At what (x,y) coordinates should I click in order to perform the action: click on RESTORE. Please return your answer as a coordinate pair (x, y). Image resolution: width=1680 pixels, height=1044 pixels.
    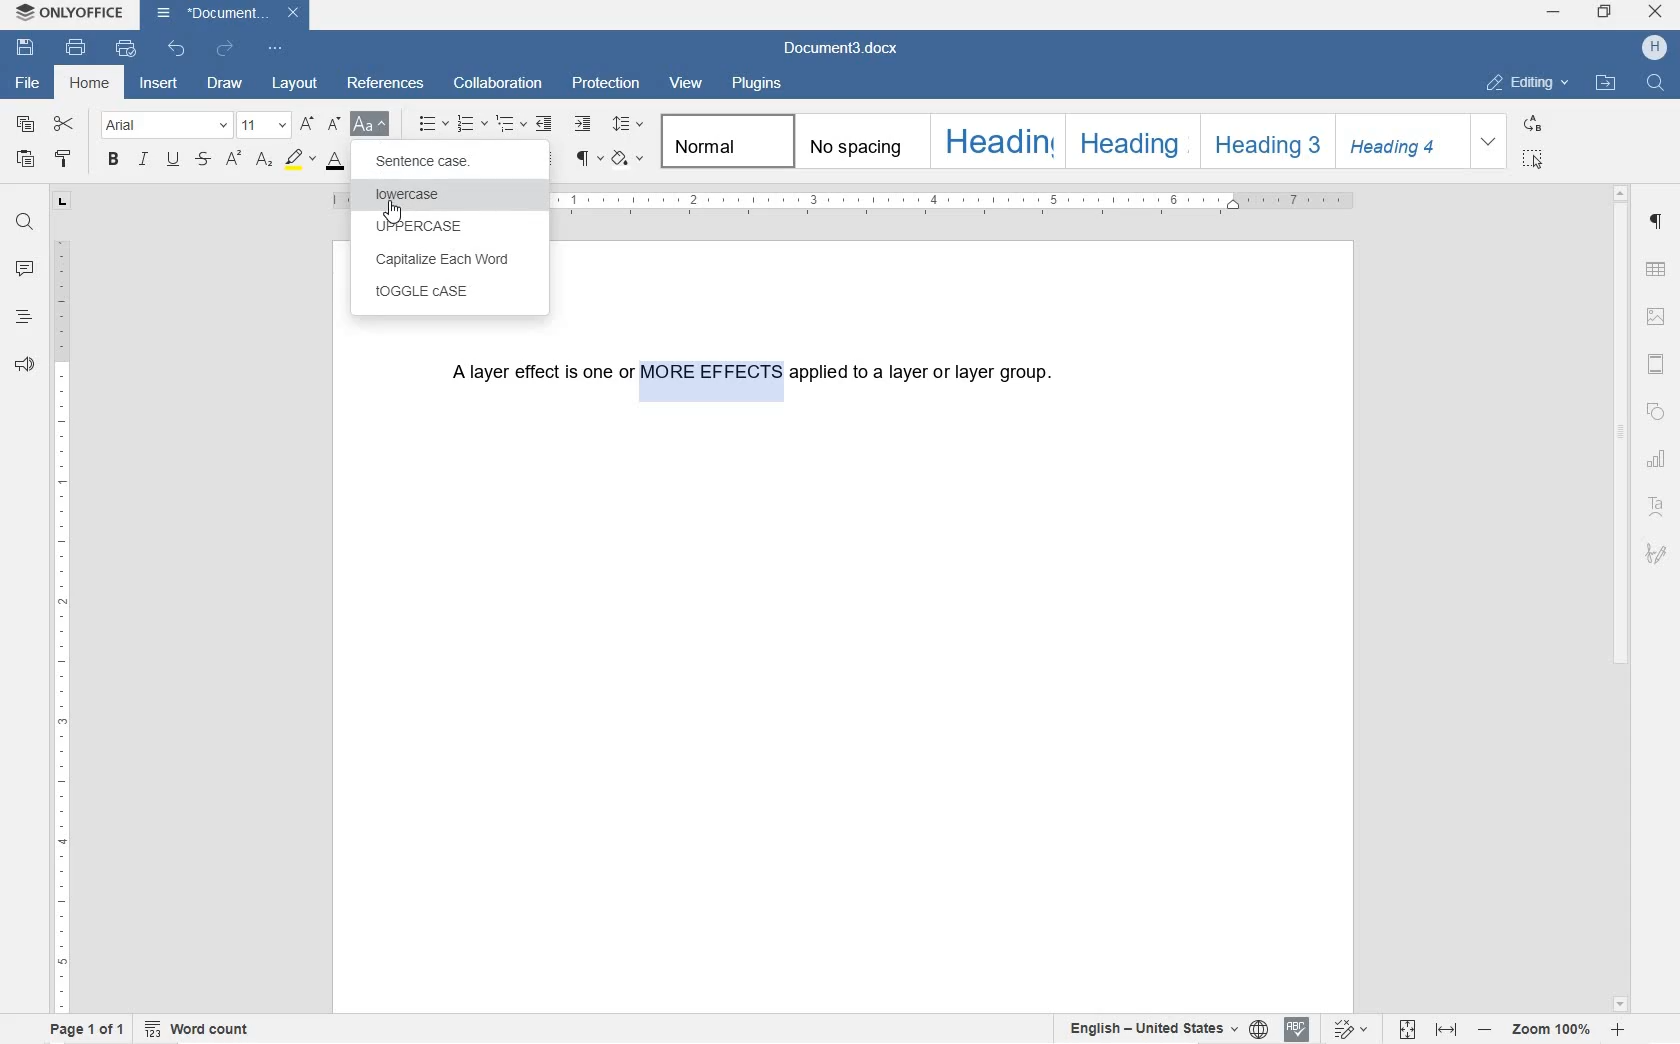
    Looking at the image, I should click on (1605, 15).